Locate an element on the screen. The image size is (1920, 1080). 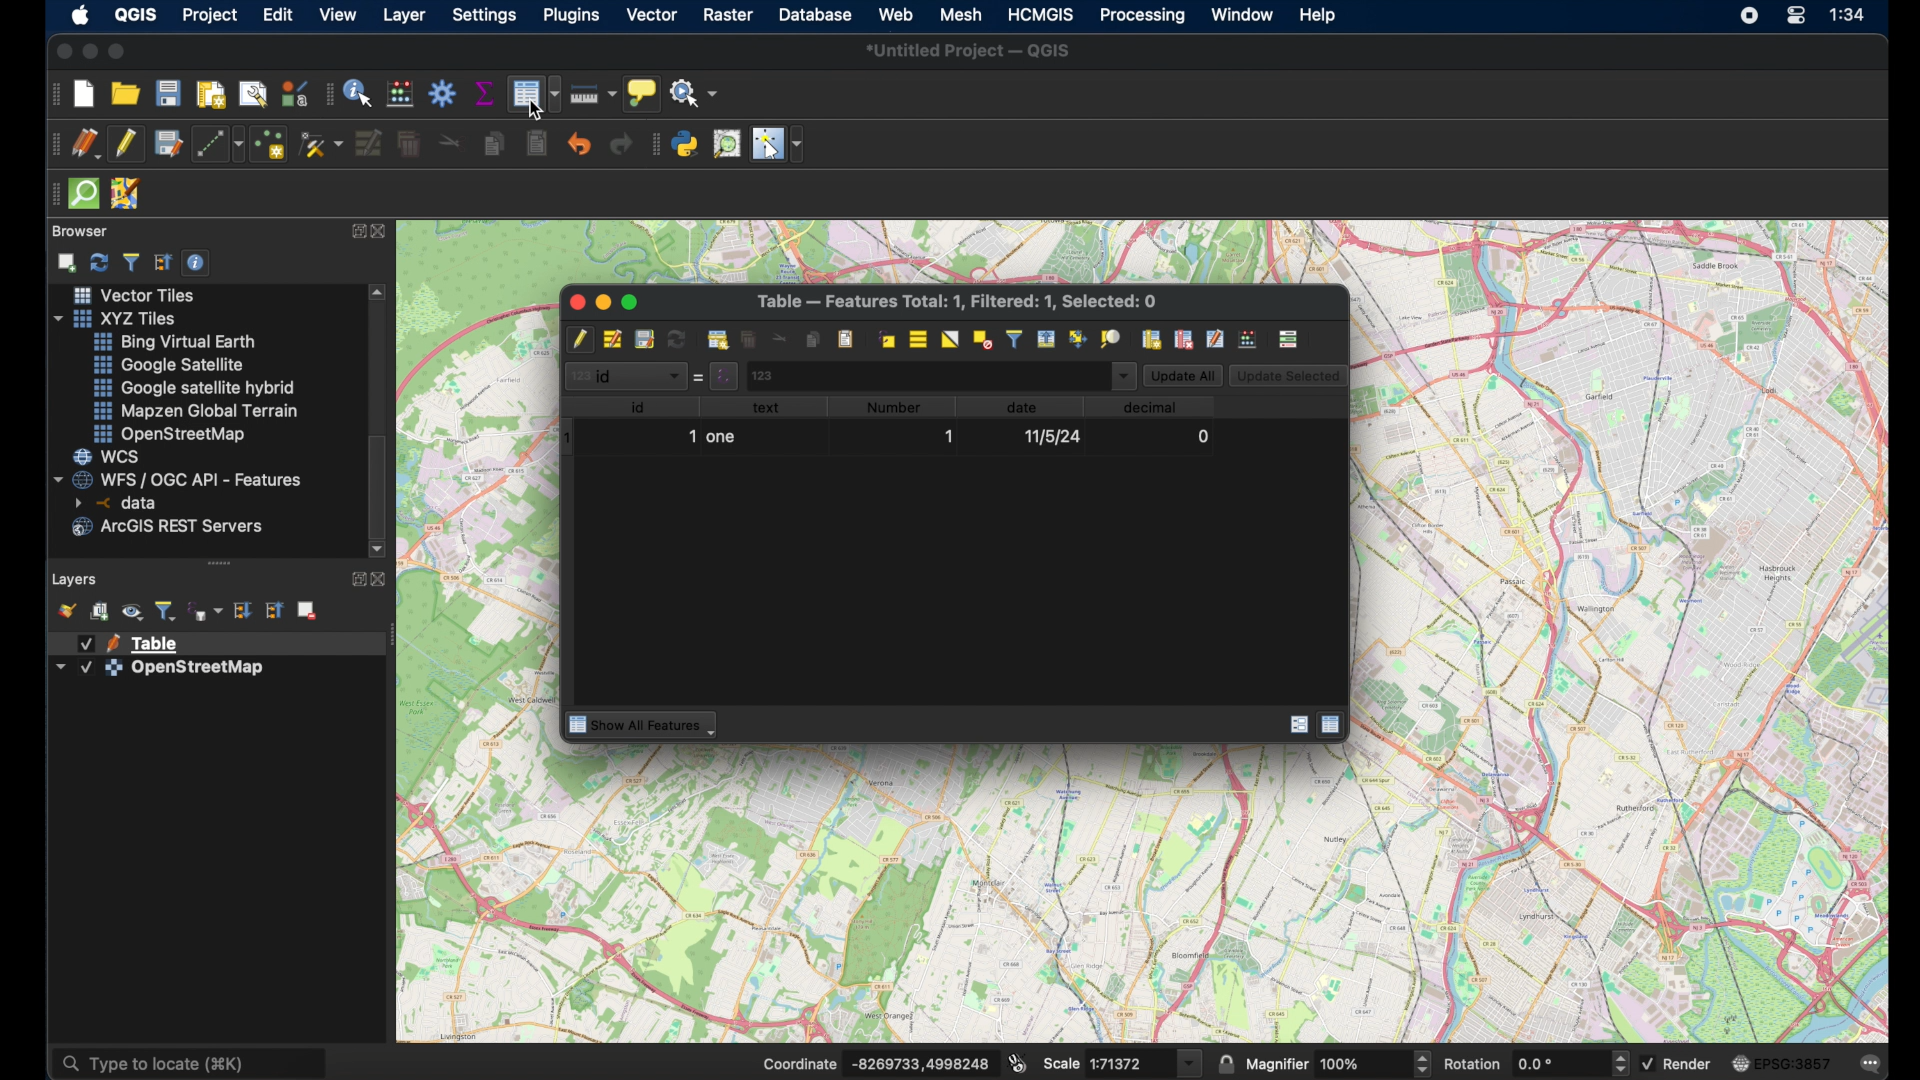
increase or decrease magnifier value is located at coordinates (1425, 1062).